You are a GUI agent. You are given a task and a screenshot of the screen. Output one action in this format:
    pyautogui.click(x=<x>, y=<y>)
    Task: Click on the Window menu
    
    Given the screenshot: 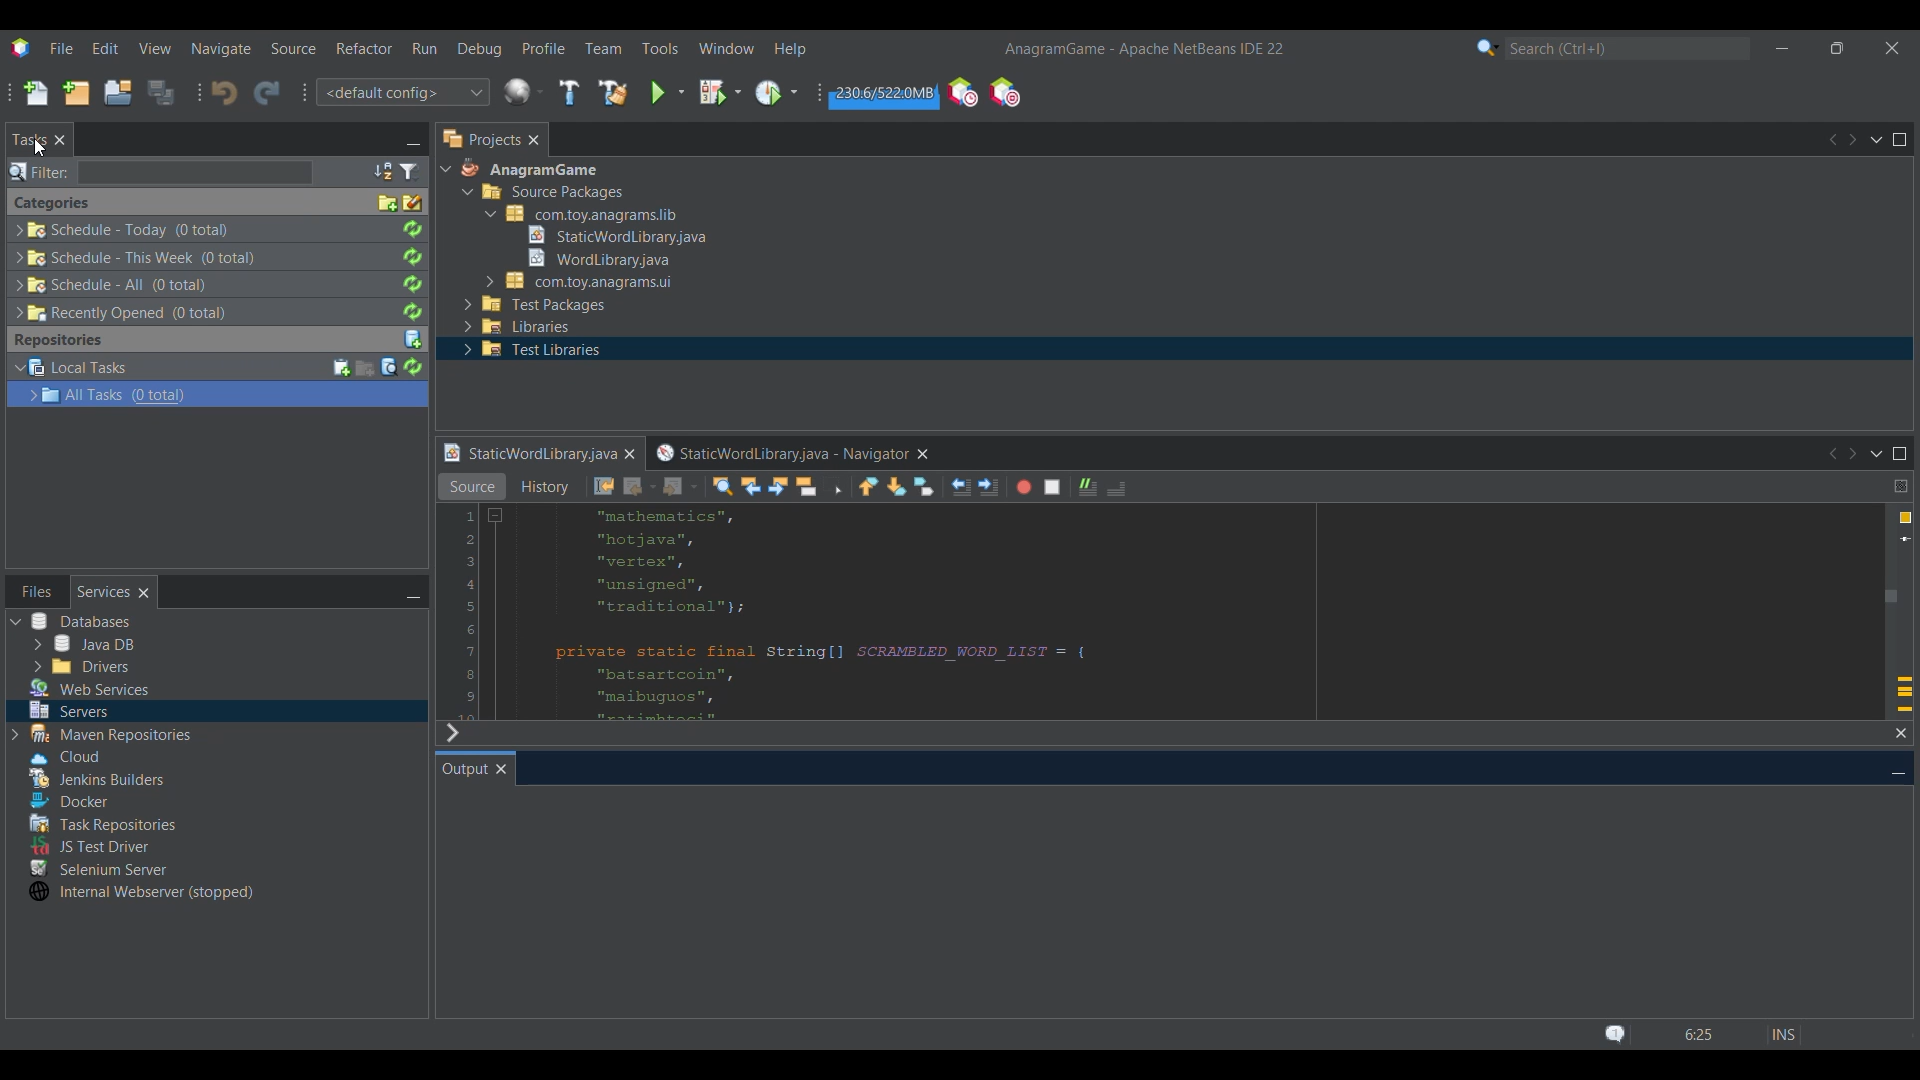 What is the action you would take?
    pyautogui.click(x=726, y=48)
    